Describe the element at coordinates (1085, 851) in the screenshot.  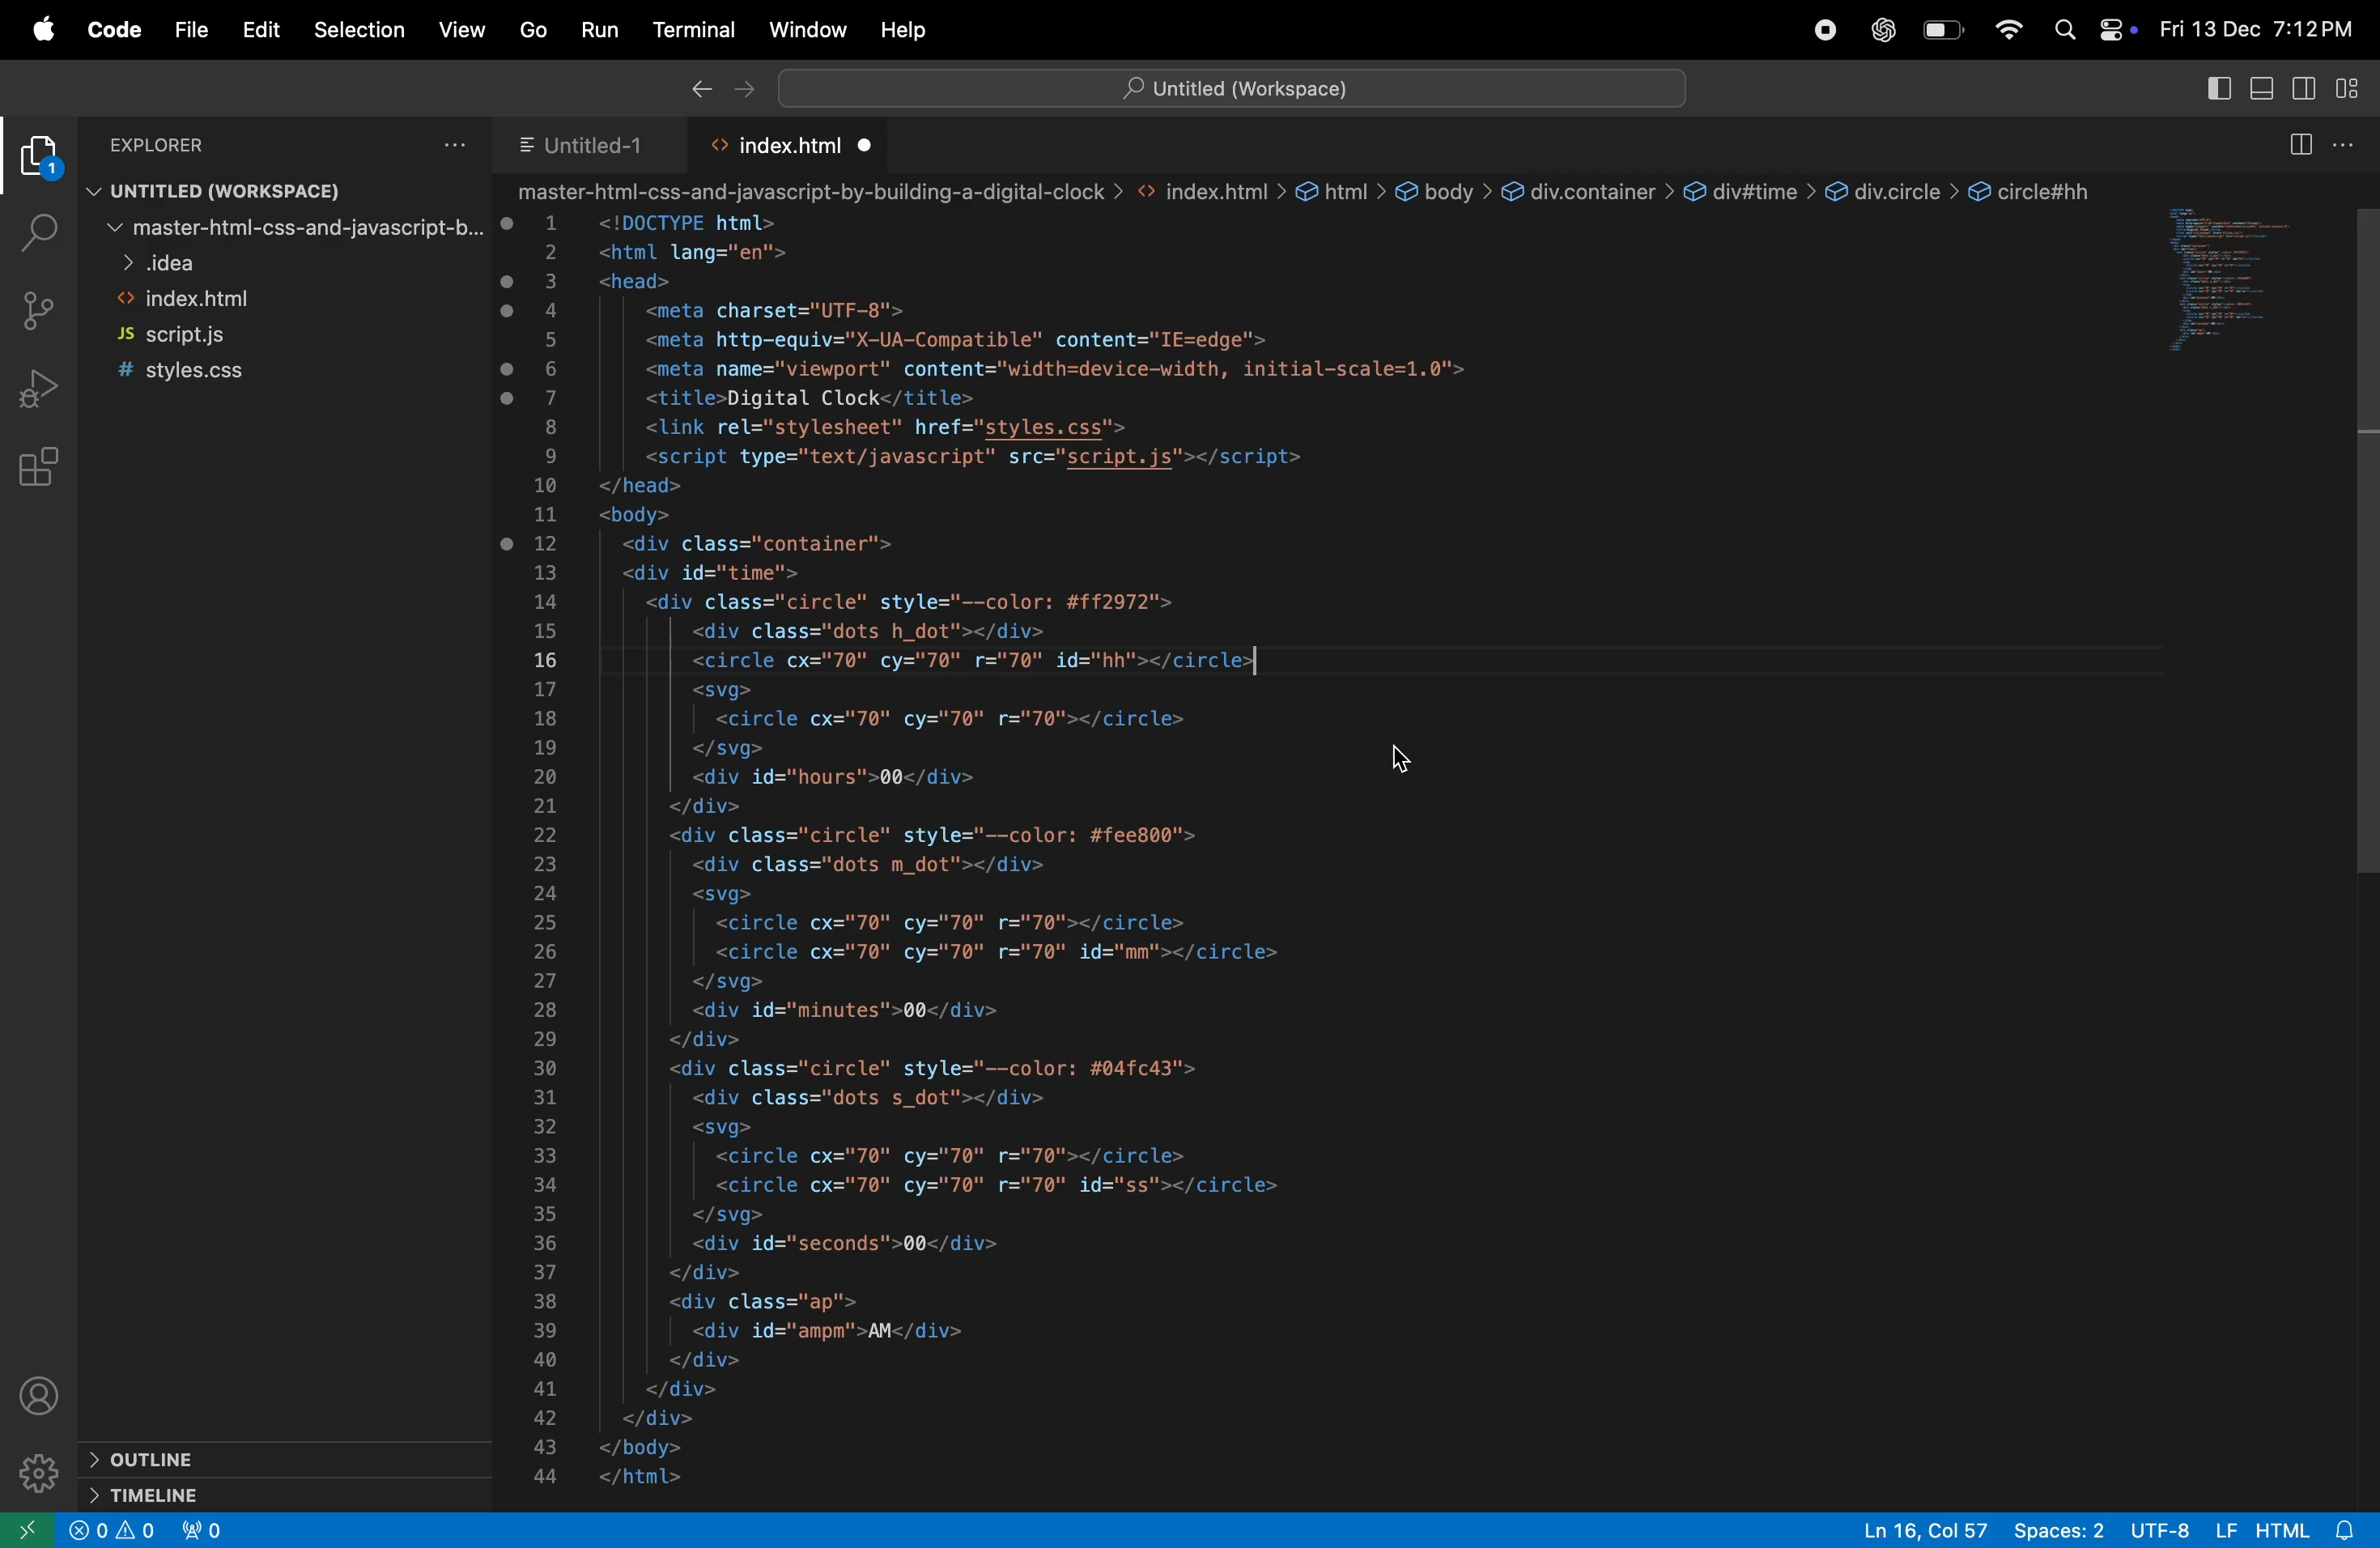
I see `SLUULTTTTL num
<html lang="en">
<head>
<meta charset="UTF-8">
<meta http-equiv="X-UA-Compatible" content="IE=edge">
<meta name="viewport" content="width=device-width, initial-scale=1.0">
<title>Digital Clock</title>
<link rel="stylesheet" href="styles.css">
<script type="text/javascript" src="script.js"></script>
</head>
<body>
<div class="container">
<div id="time">
<div class="circle" style="--color: #ff2972">
<div class="dots h_dot"></div>
<svg>
<circle cx="70" cy="70" r="70" id="hh"></circle> N
<circle cx="70" cy="70" r="70"></circle>
</svg>
<div id="hours">00</div>
</div>
<div class="circle" style="--color: #fee800">
<div class="dots m_dot"></div>
<svg>
<circle cx="70" cy="70" r="70"></circle>
<circle cx="70" cy="70" r="70" id="mm"></circle>
</svg>
<div id="minutes">00</div>
</div>
<div class="circle" style="--color: #04fc43">
<div class="dots s_dot"></div>
<svg>
<circle cx="70" cy="70" r="70"></circle>
<circle cx="70" cy="70" r="70" id="ss"></circle>
</svg>
<div id="seconds">00</div>
</div>
<div class="ap">
<div id="ampm">AM</div>
</div>
</div>
</div>
</body>
</html>` at that location.